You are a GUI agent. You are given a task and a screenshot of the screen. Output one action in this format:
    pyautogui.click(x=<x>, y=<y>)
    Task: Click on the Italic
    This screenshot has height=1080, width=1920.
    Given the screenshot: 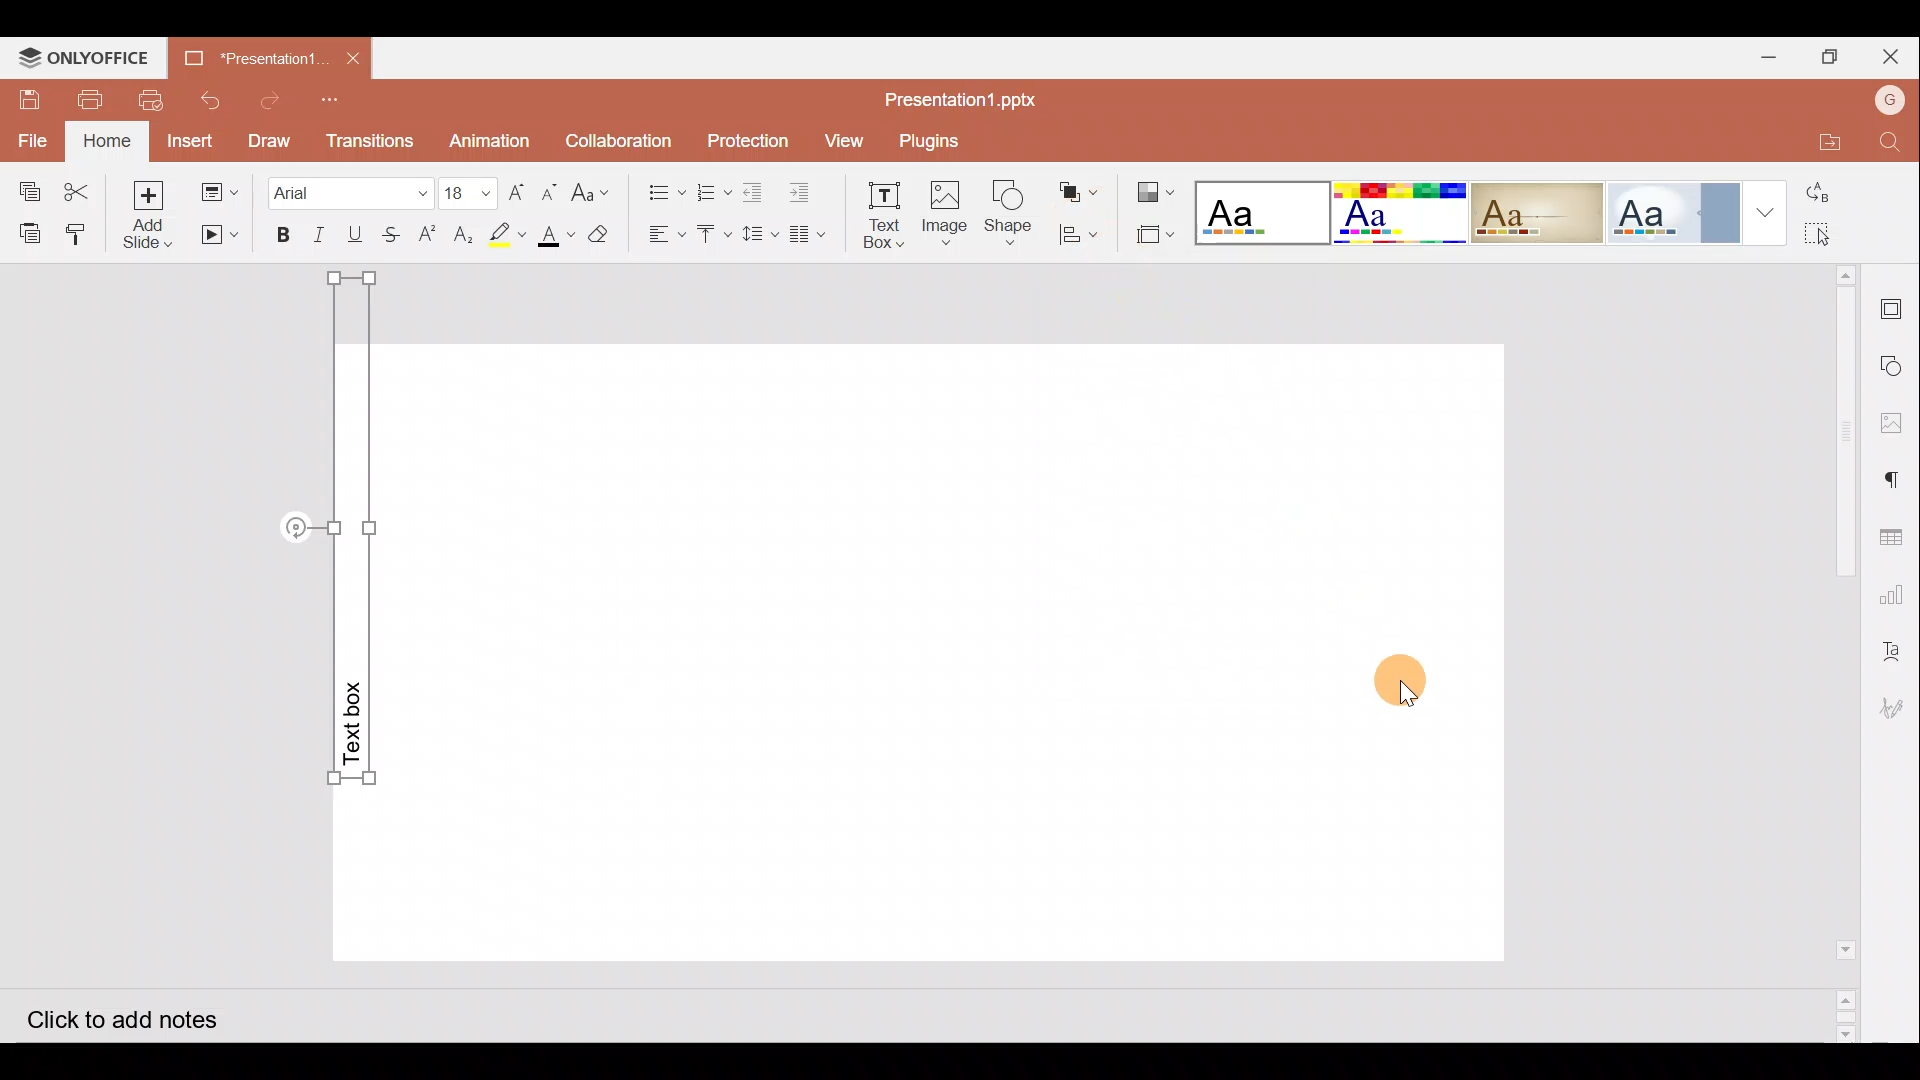 What is the action you would take?
    pyautogui.click(x=318, y=235)
    